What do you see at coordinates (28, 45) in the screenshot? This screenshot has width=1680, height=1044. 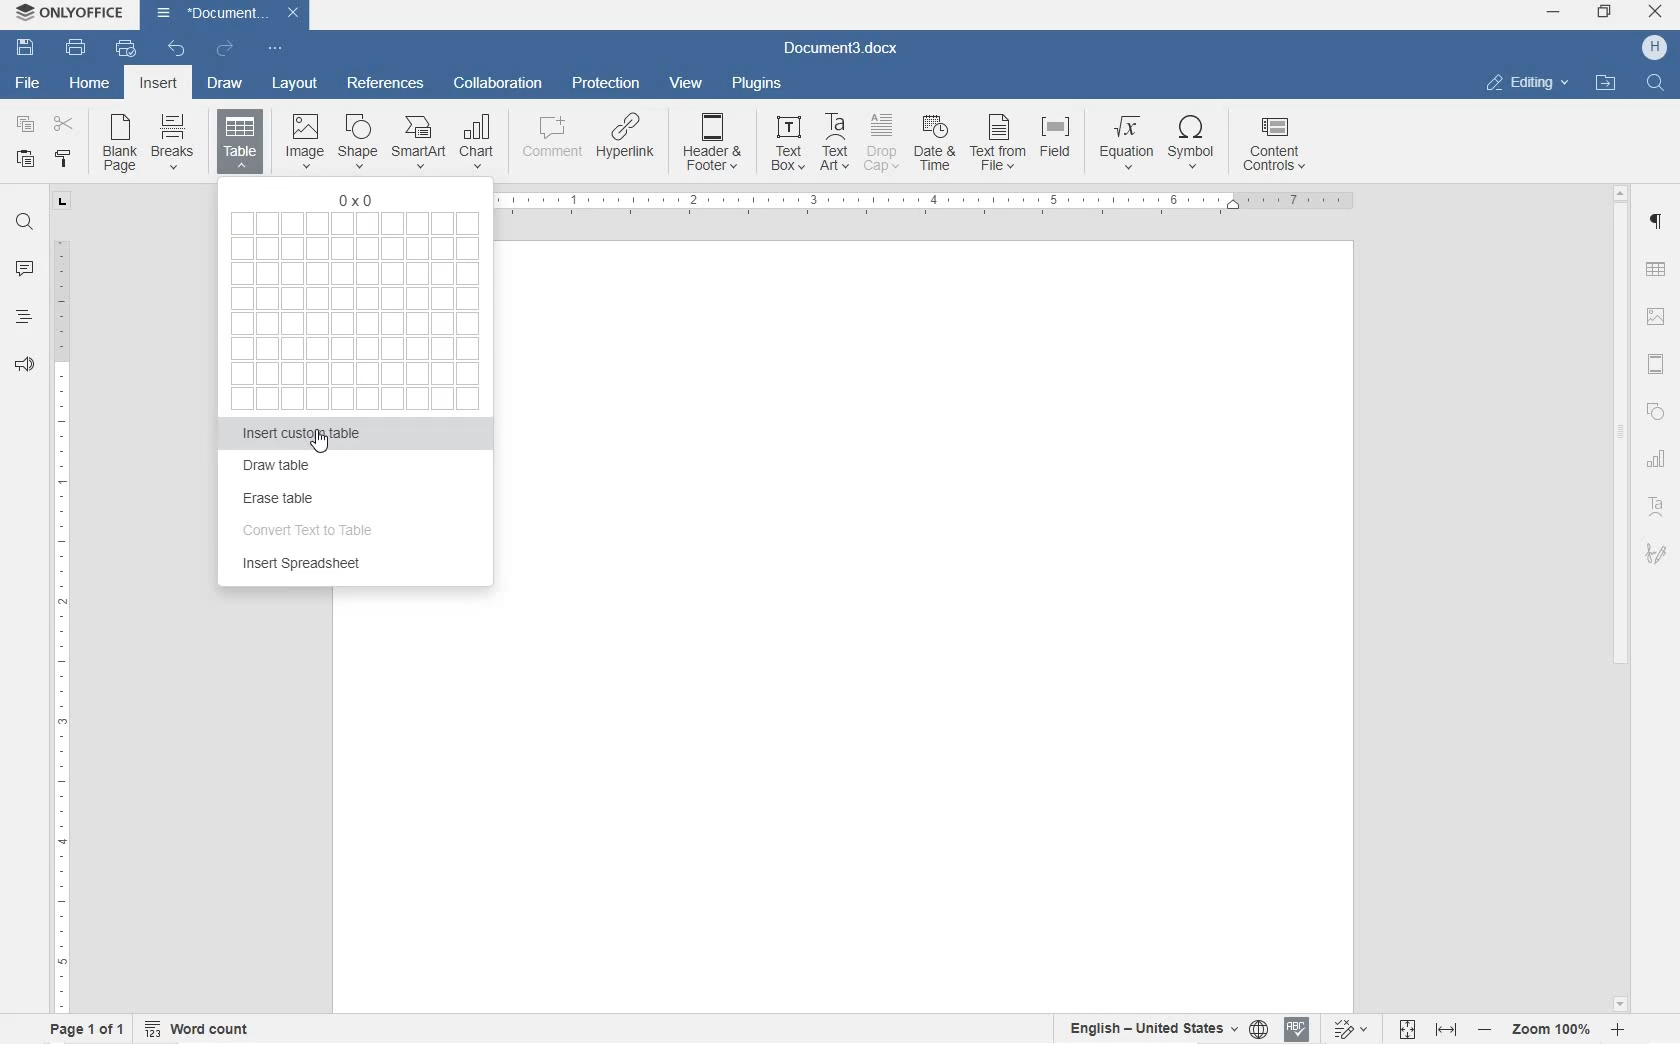 I see `SAVE` at bounding box center [28, 45].